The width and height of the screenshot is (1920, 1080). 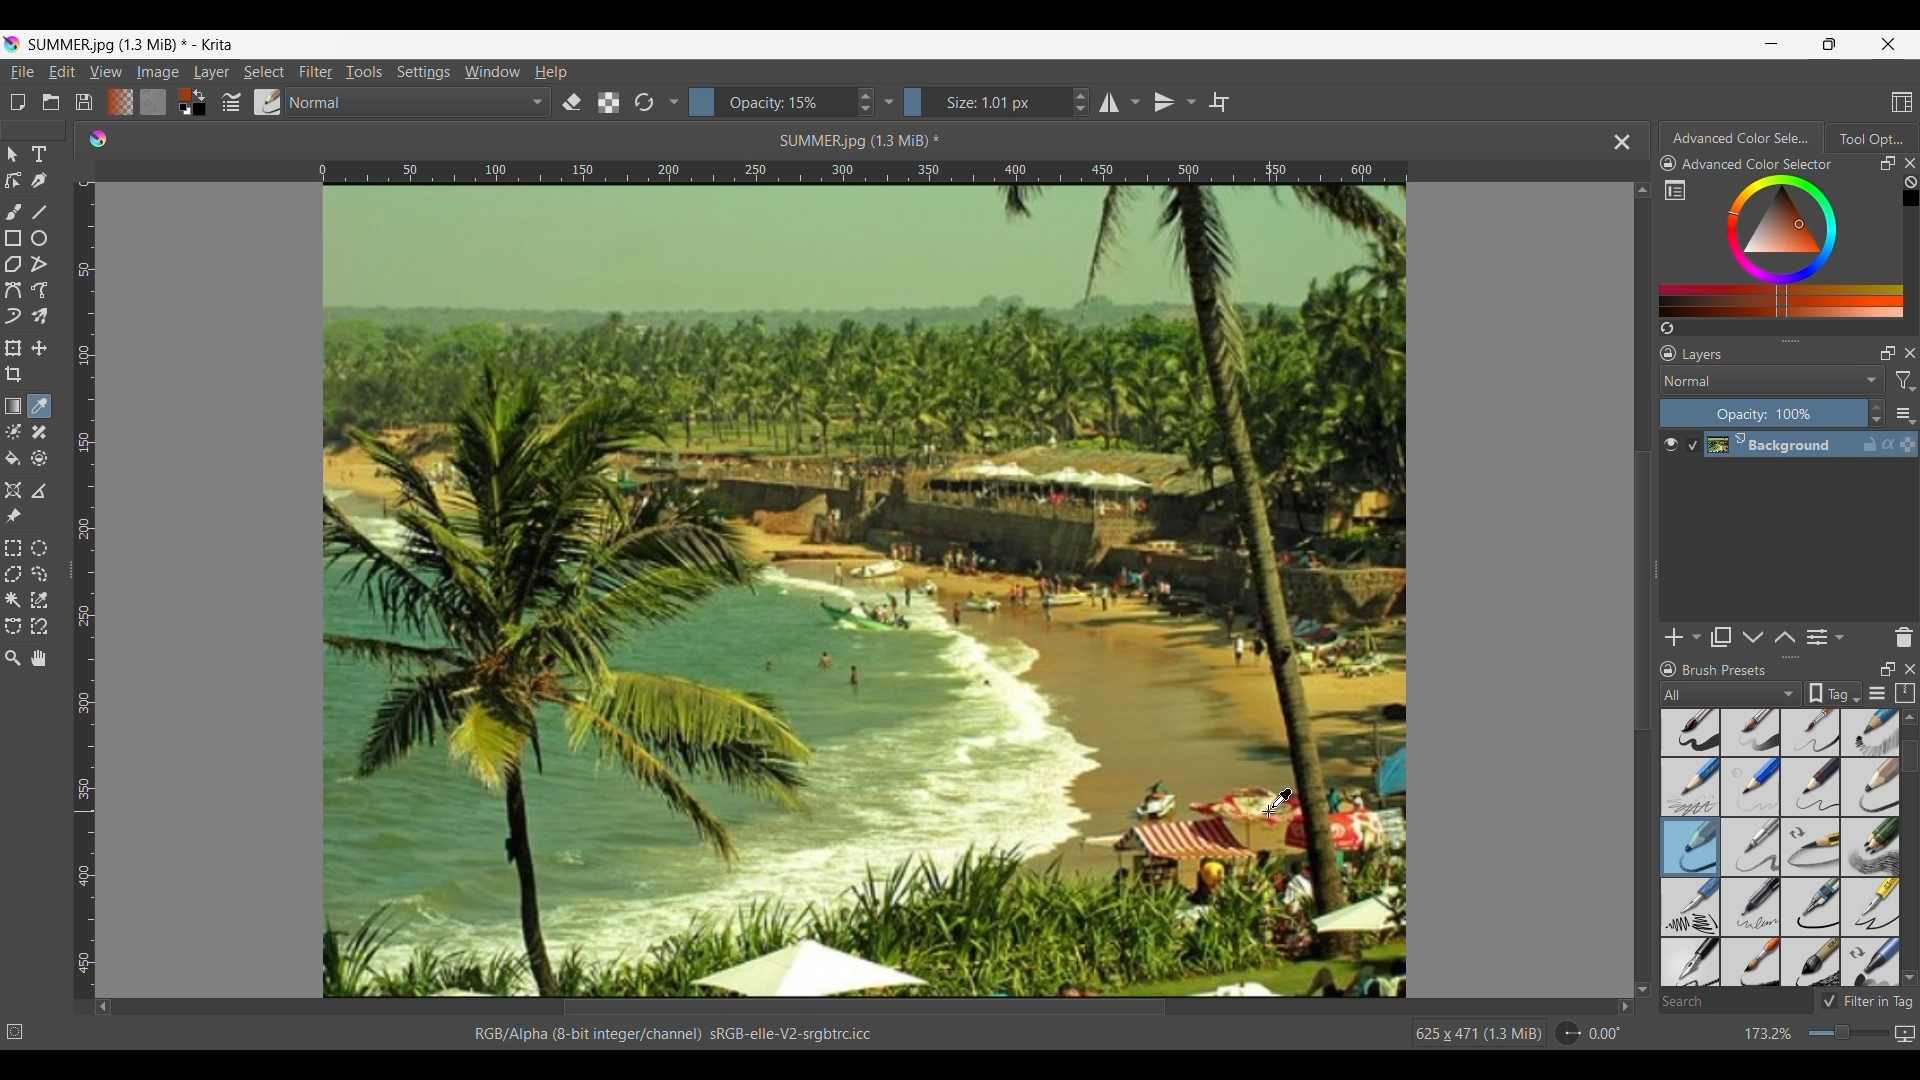 I want to click on Settings dropdown, so click(x=673, y=101).